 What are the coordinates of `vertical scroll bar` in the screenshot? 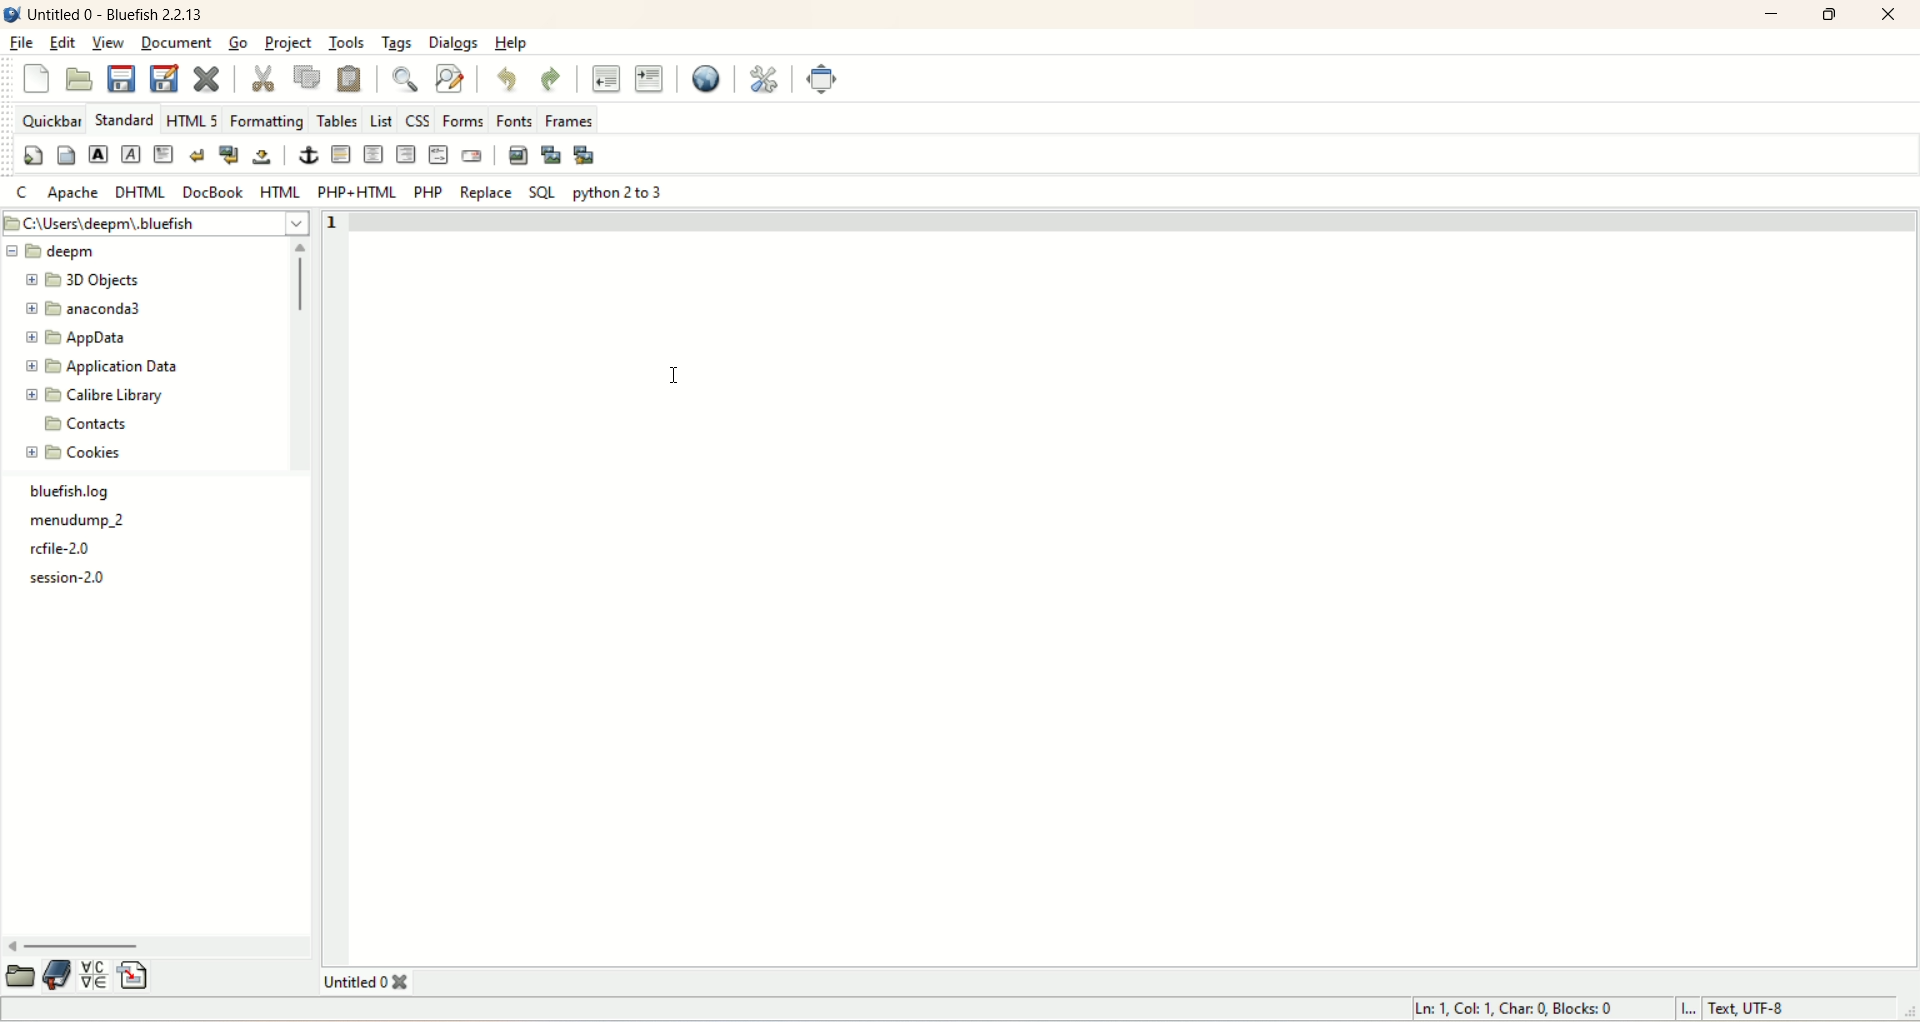 It's located at (300, 356).